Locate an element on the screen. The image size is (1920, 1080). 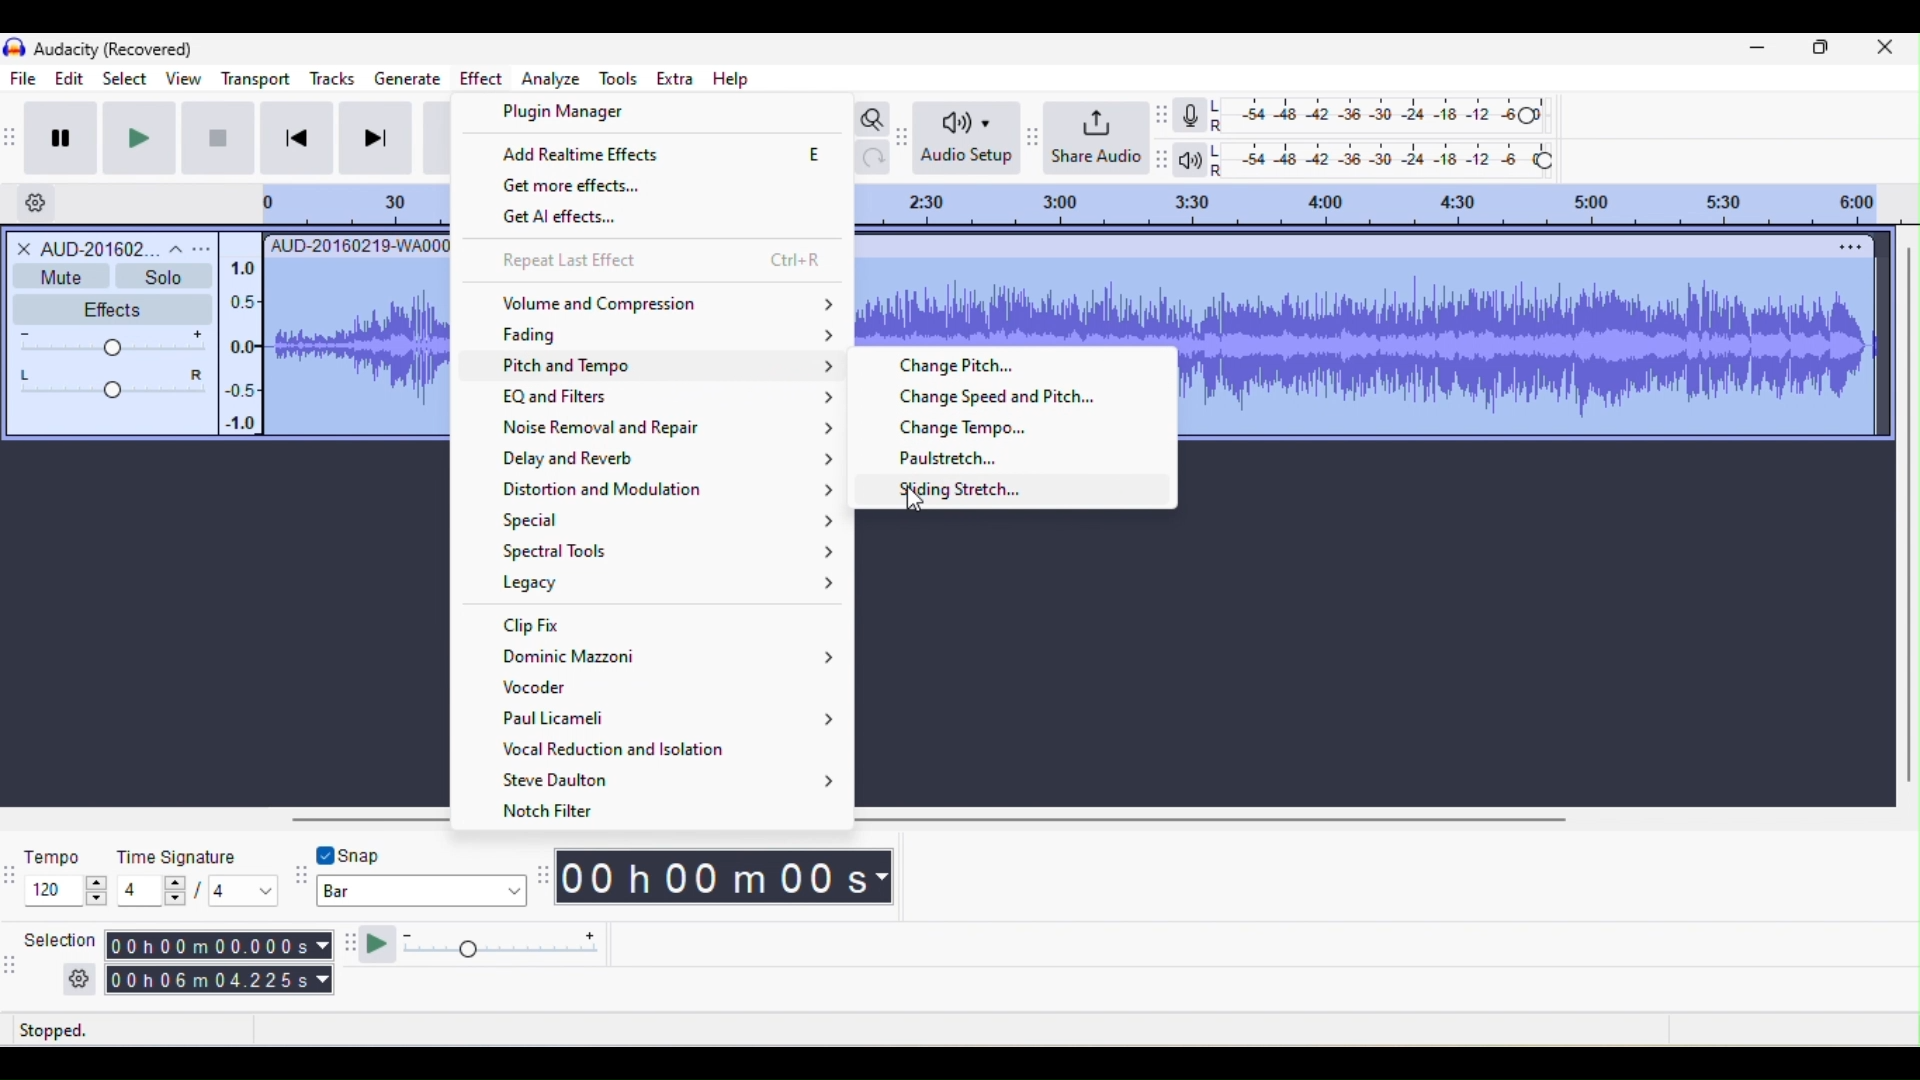
Options is located at coordinates (1841, 245).